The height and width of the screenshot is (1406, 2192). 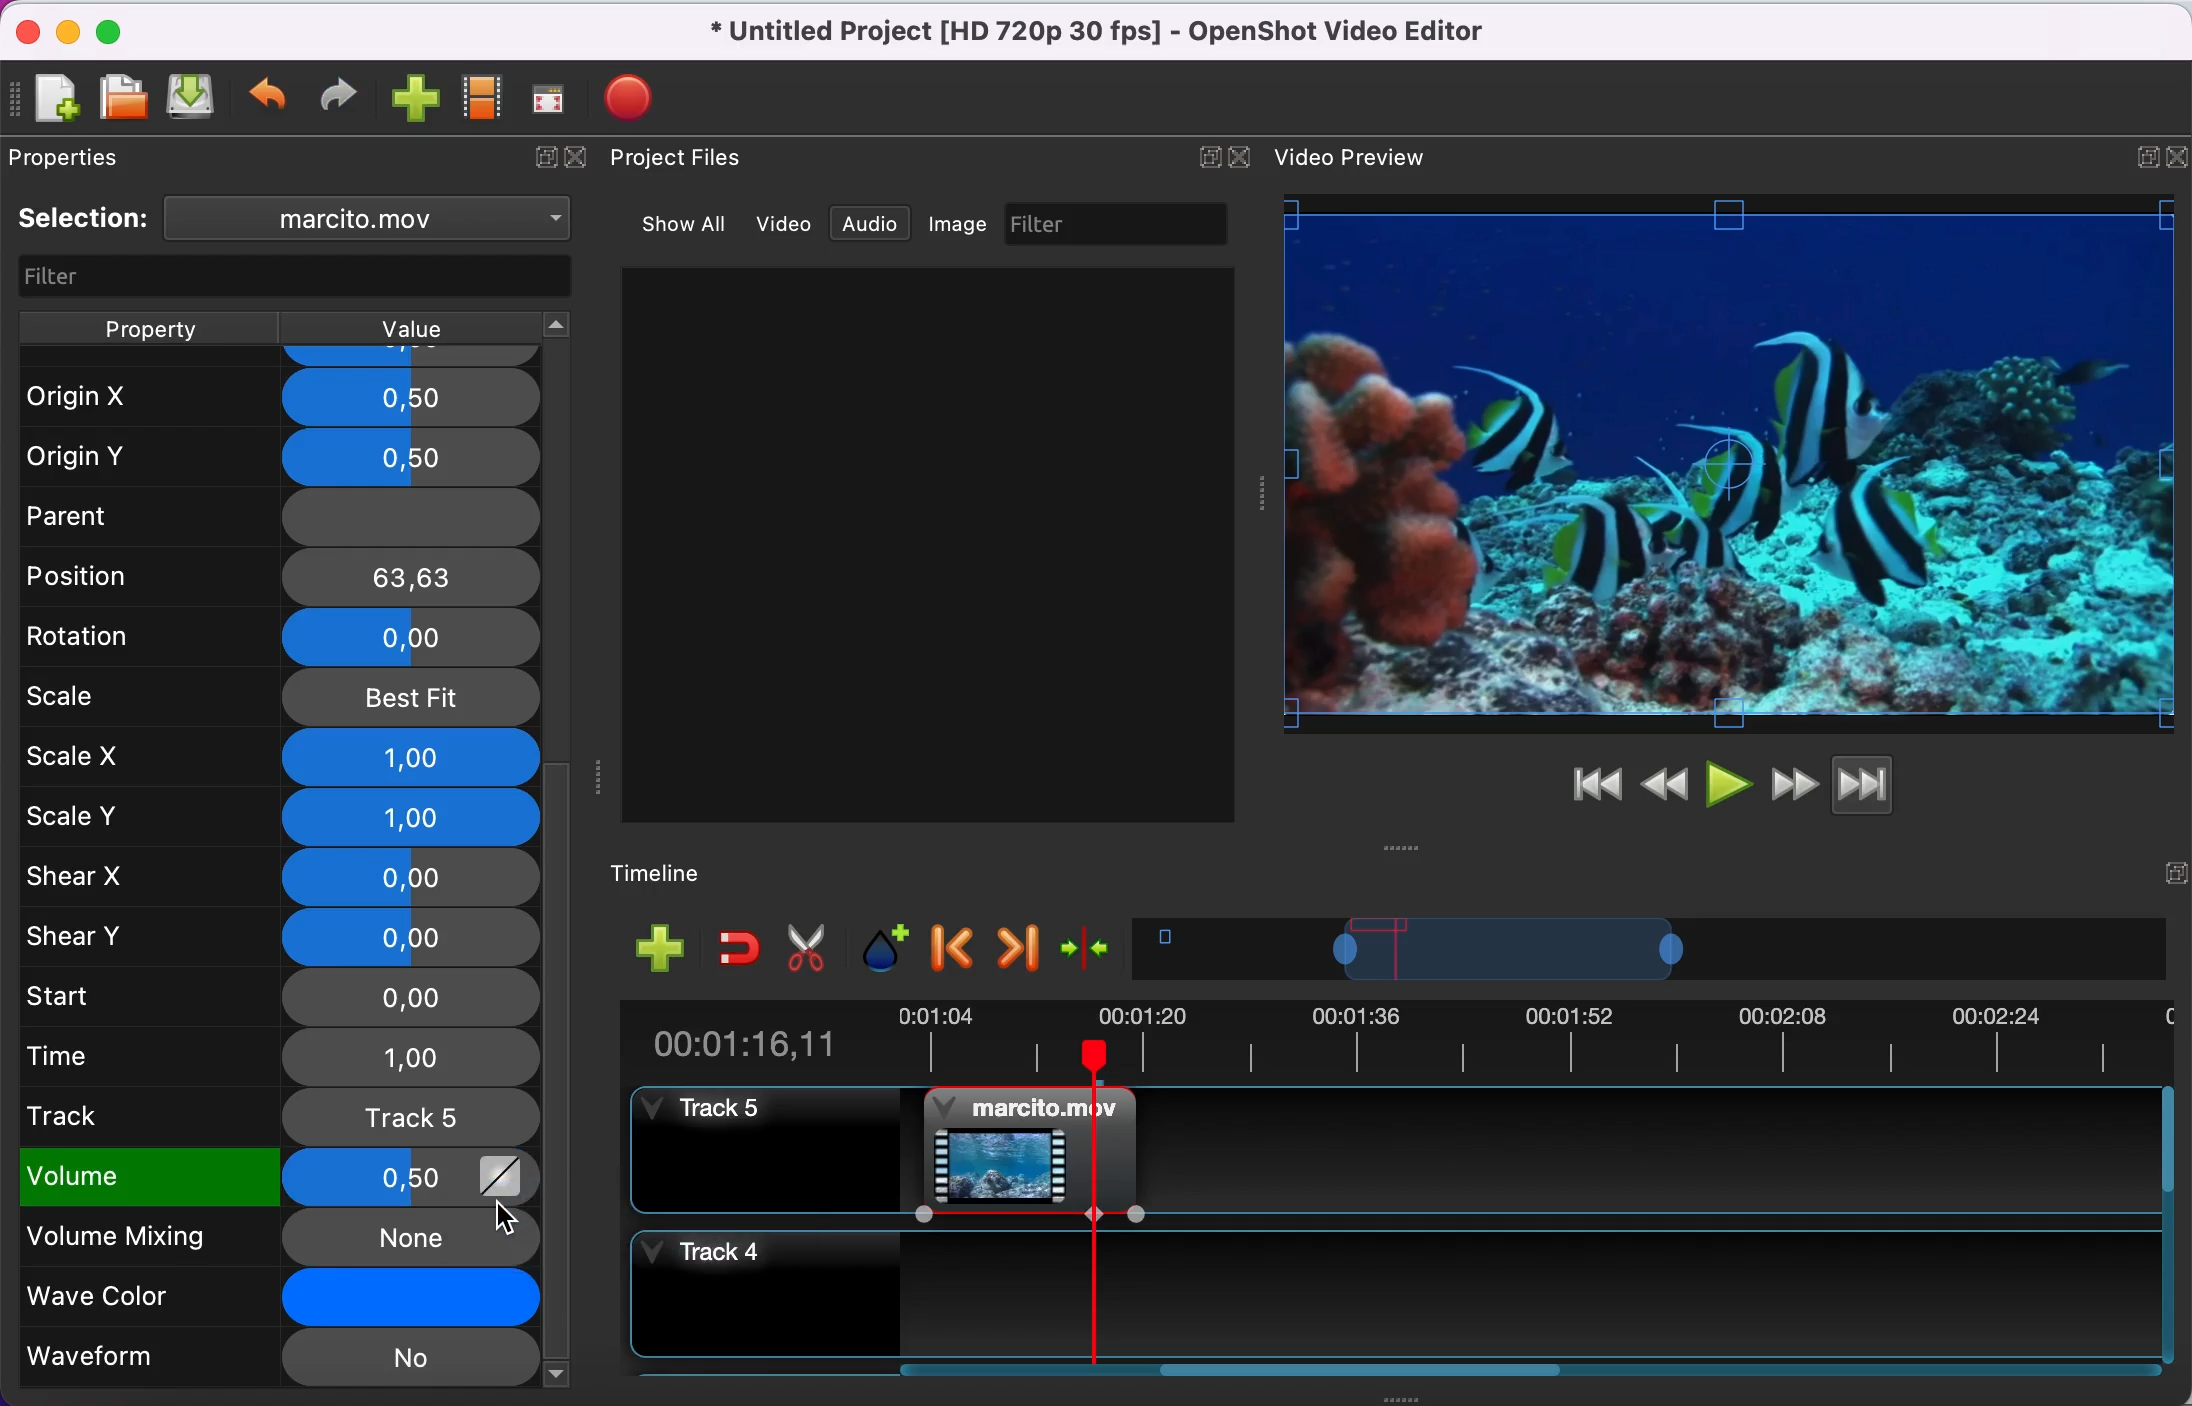 I want to click on jump to end, so click(x=1893, y=788).